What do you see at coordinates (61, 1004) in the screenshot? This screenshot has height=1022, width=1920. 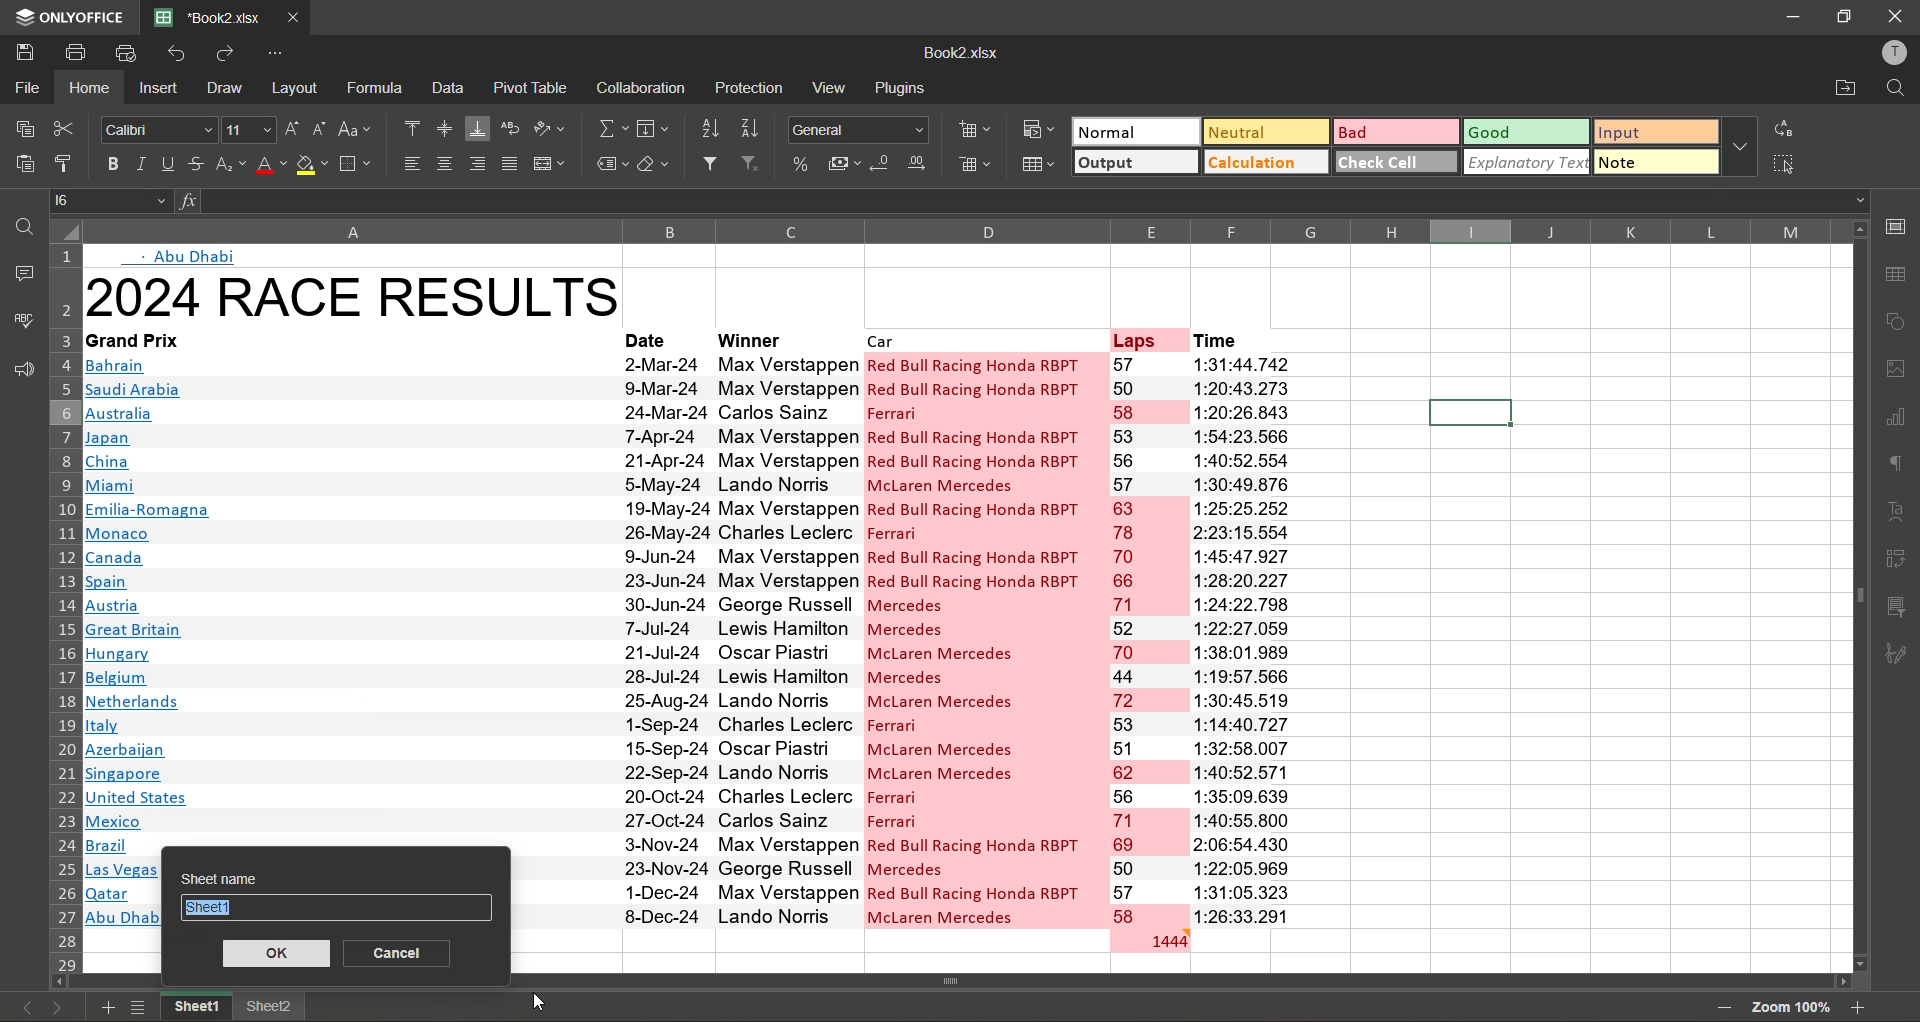 I see `next` at bounding box center [61, 1004].